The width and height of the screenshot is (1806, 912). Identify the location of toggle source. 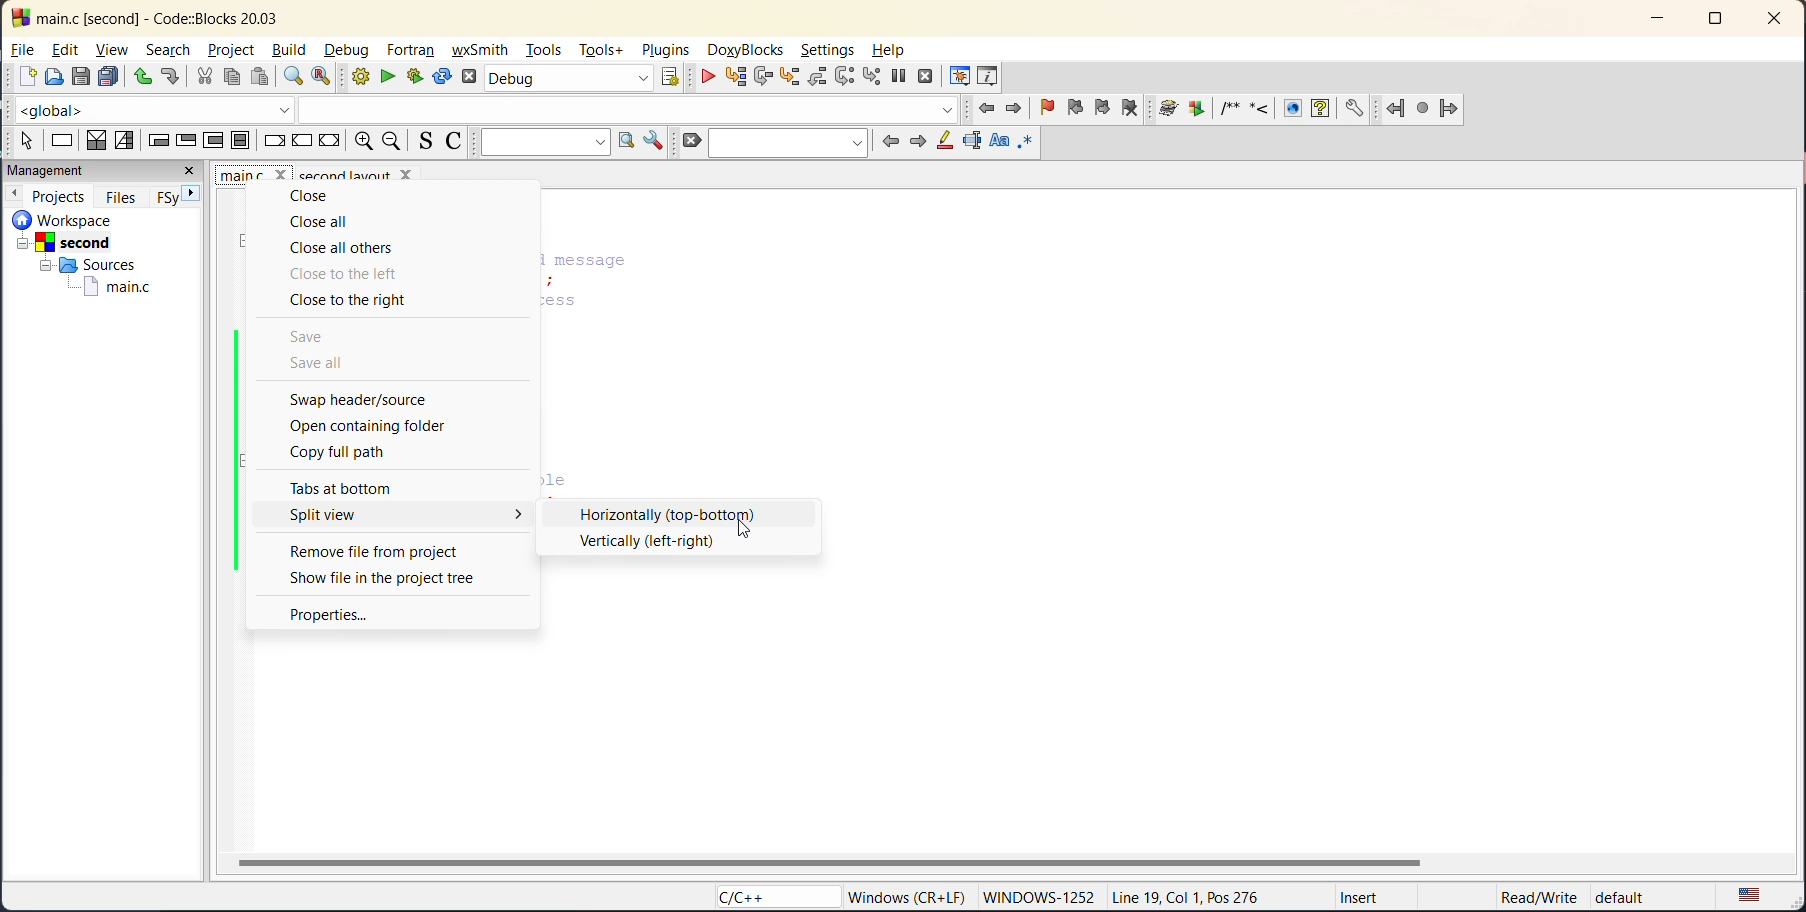
(420, 141).